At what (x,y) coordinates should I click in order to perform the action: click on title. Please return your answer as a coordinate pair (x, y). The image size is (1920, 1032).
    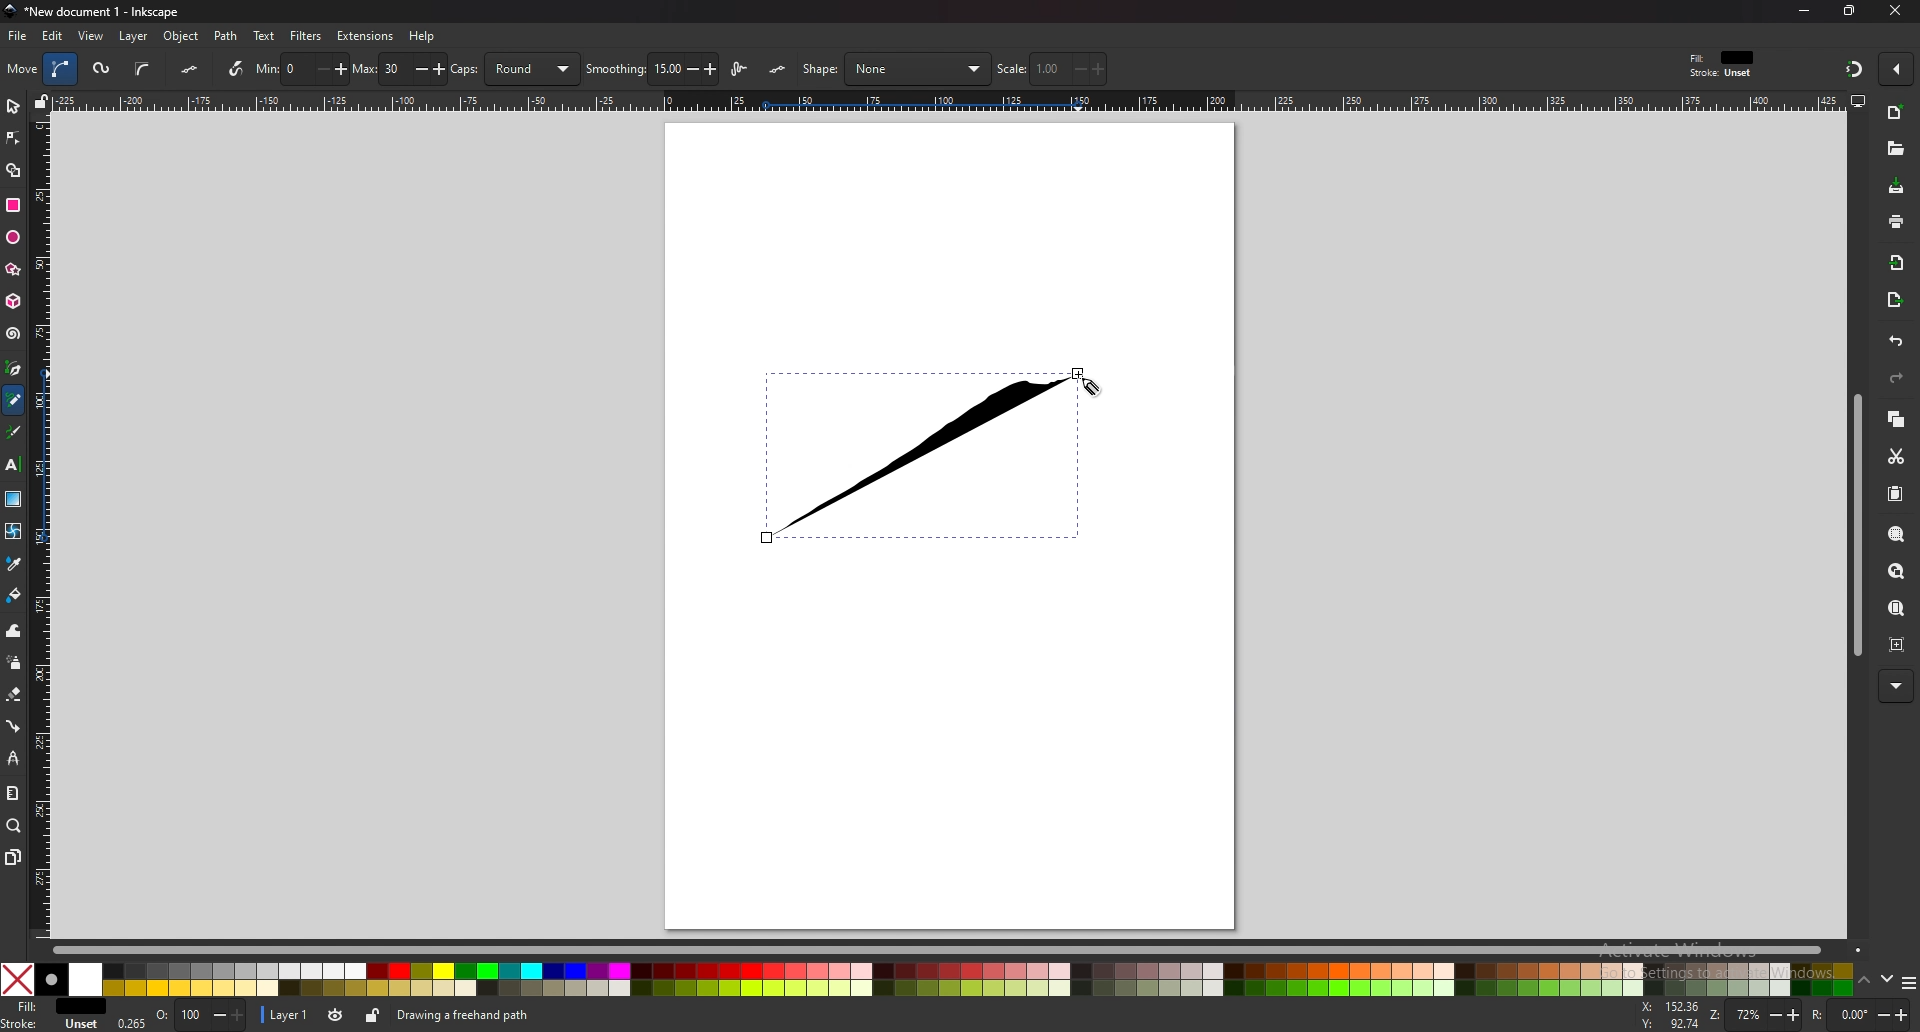
    Looking at the image, I should click on (94, 12).